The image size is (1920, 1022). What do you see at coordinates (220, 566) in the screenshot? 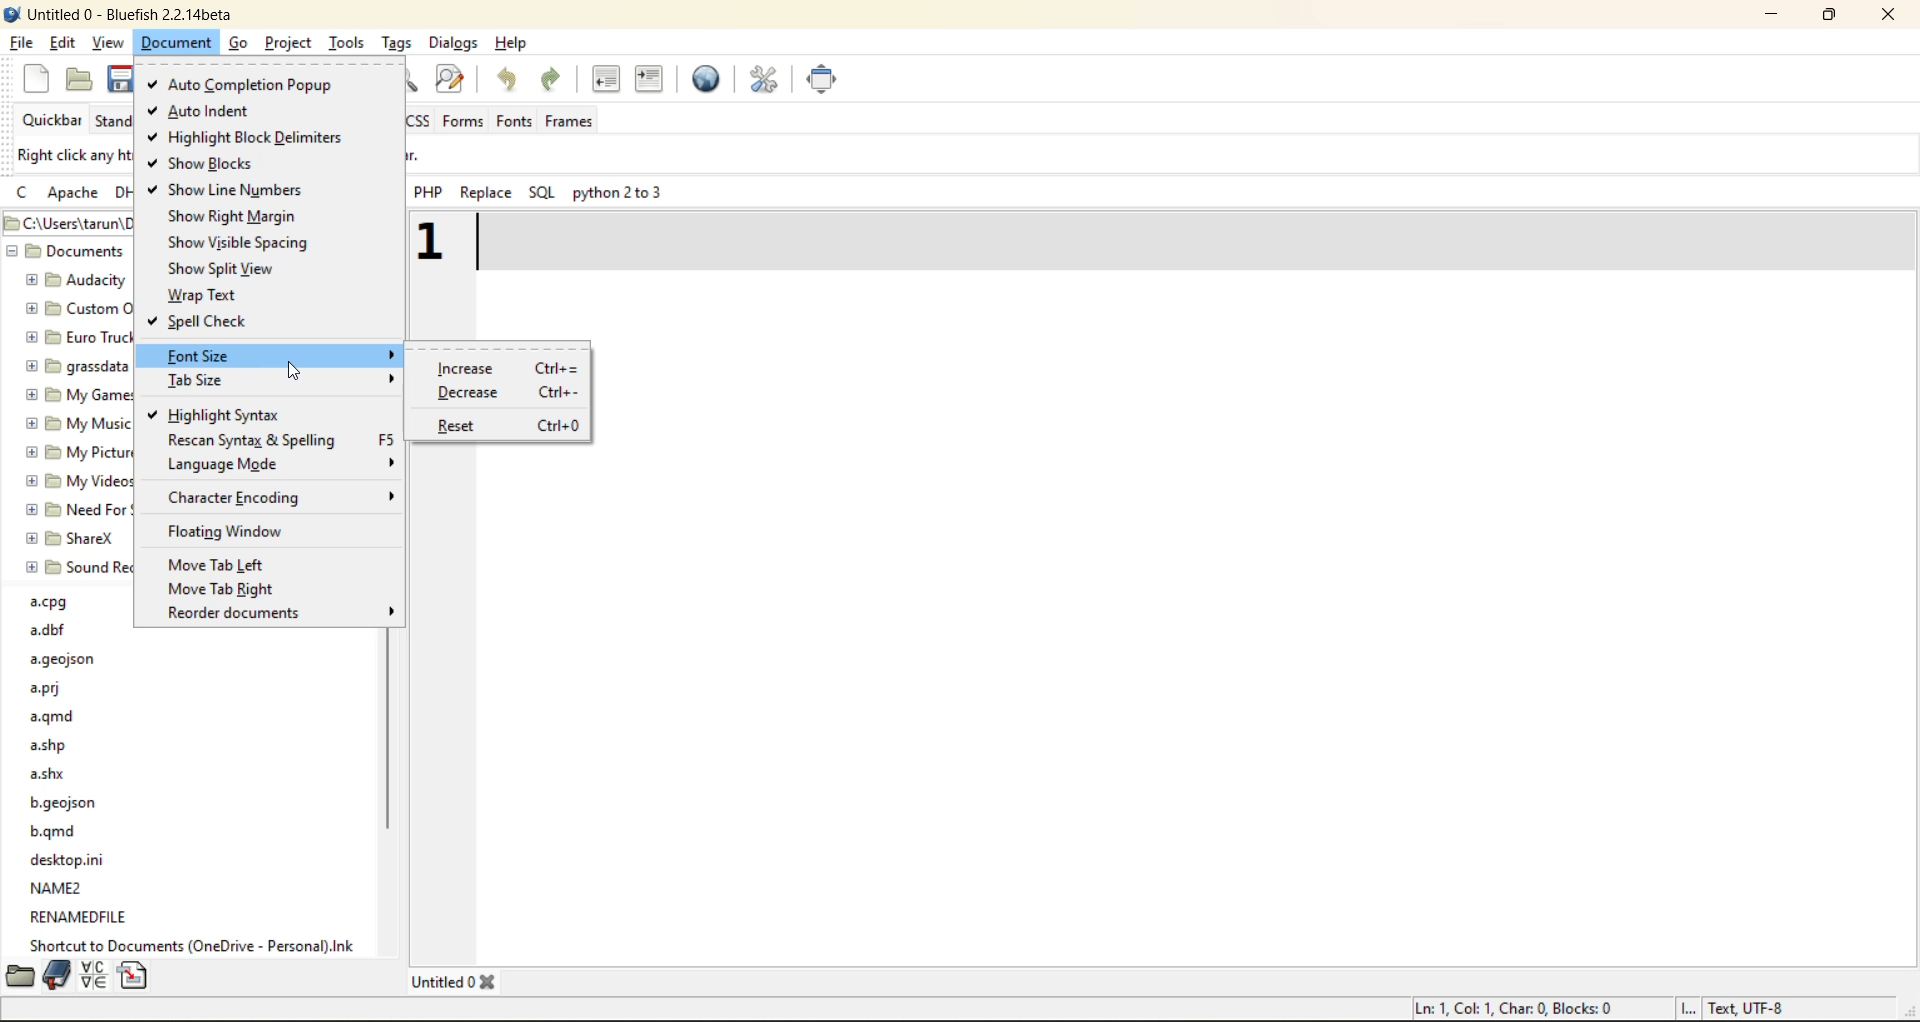
I see `move tab left` at bounding box center [220, 566].